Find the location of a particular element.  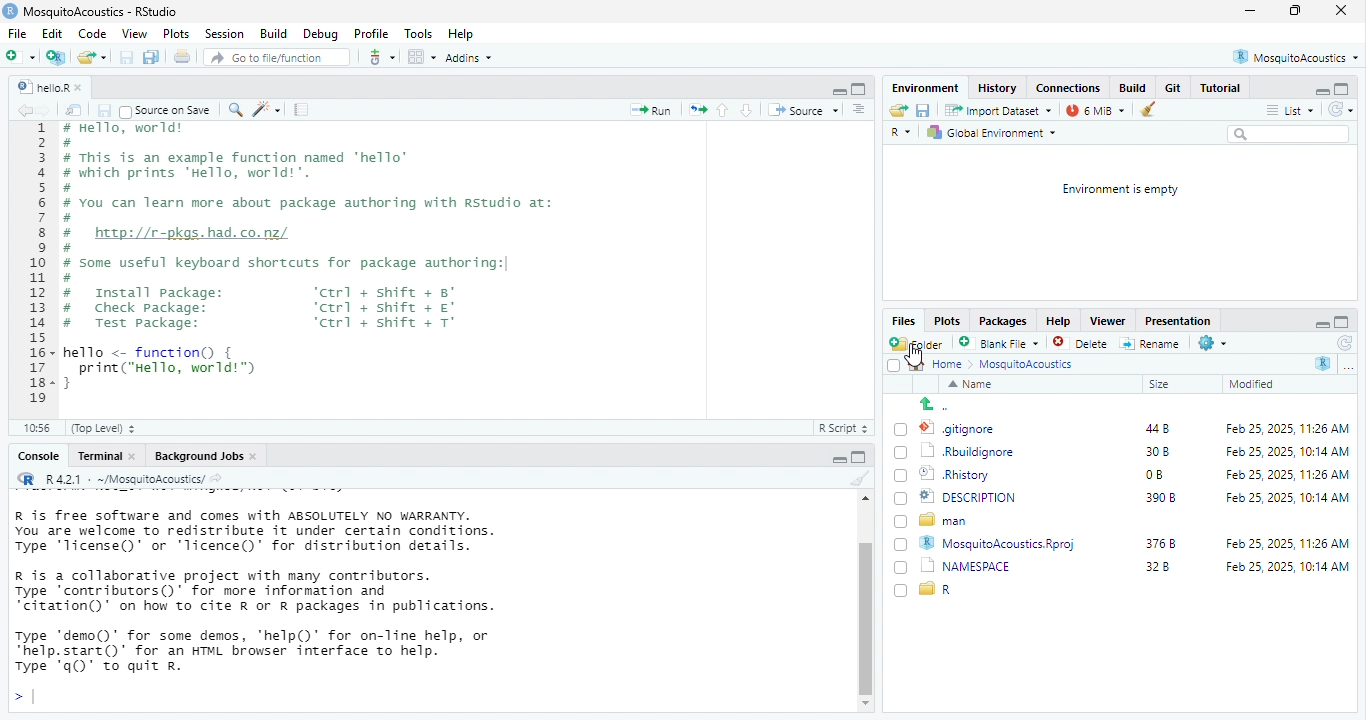

up to previous folder is located at coordinates (924, 404).